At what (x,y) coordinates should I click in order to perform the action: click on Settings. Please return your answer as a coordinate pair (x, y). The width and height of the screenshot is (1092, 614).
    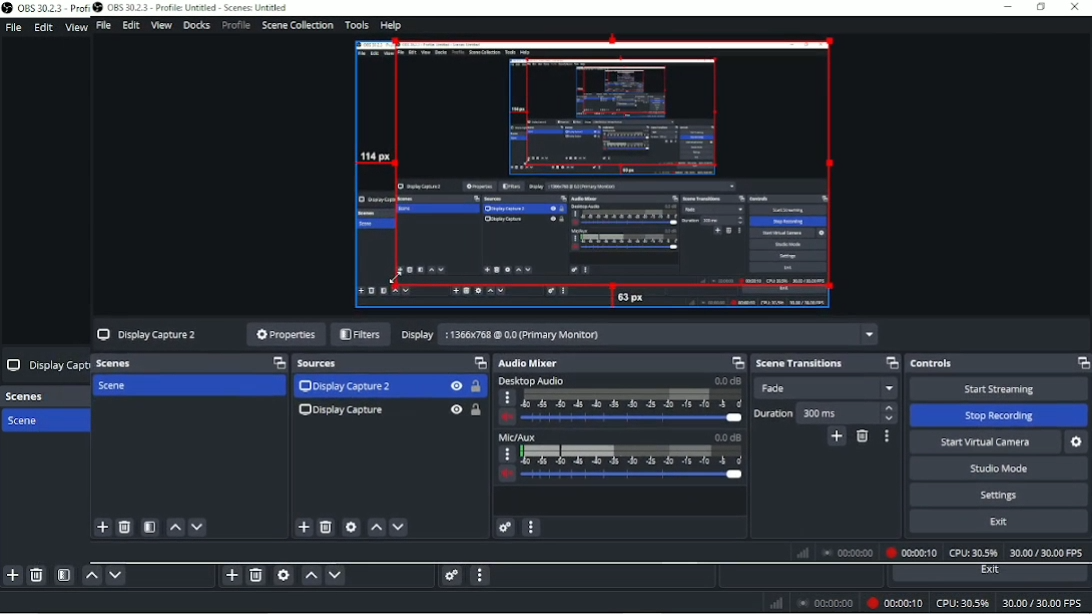
    Looking at the image, I should click on (1077, 440).